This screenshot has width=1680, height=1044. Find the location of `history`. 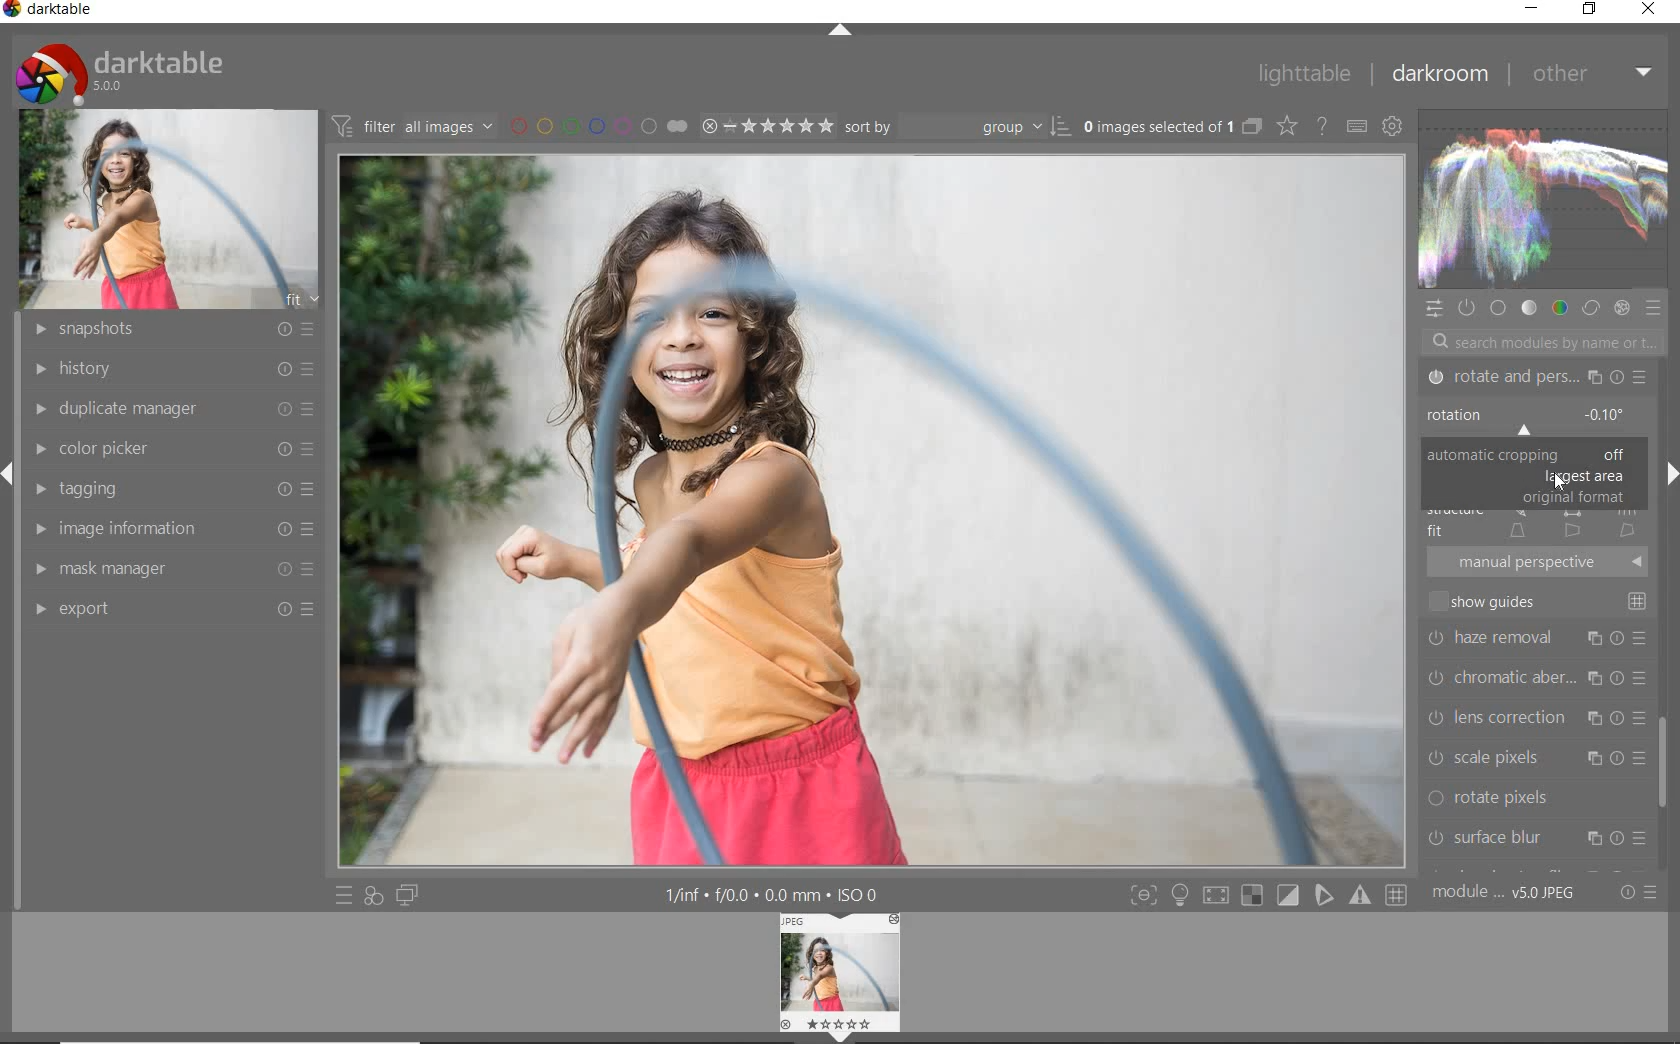

history is located at coordinates (175, 368).